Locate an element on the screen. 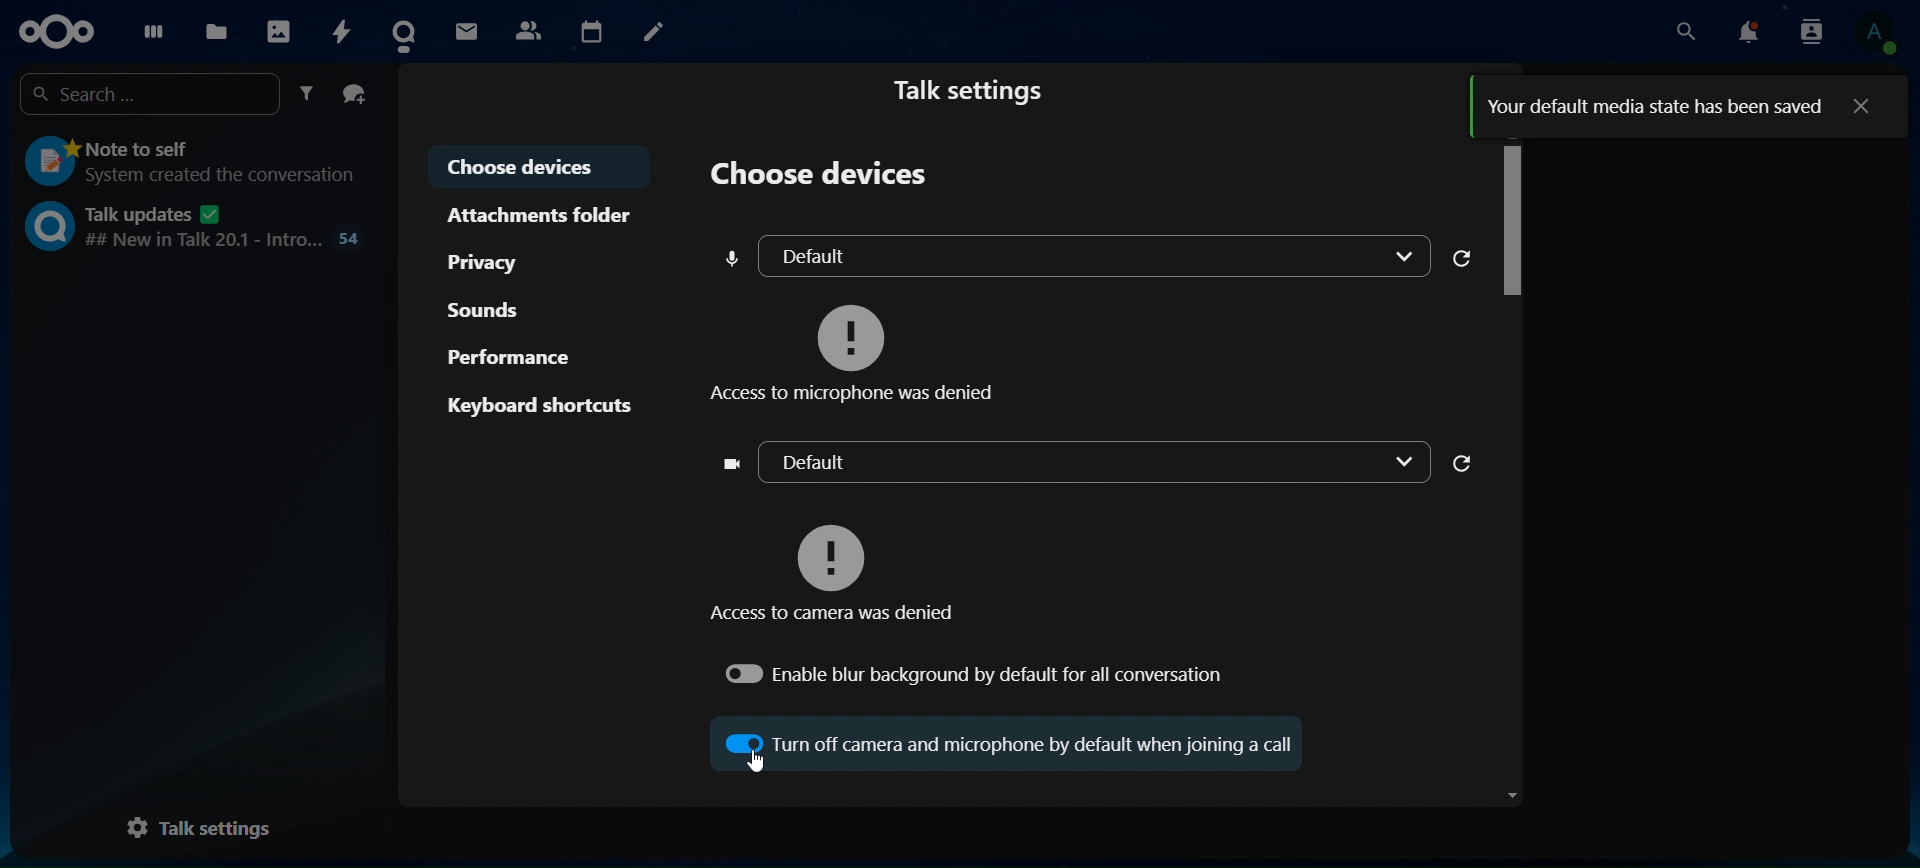 This screenshot has width=1920, height=868. photos is located at coordinates (280, 30).